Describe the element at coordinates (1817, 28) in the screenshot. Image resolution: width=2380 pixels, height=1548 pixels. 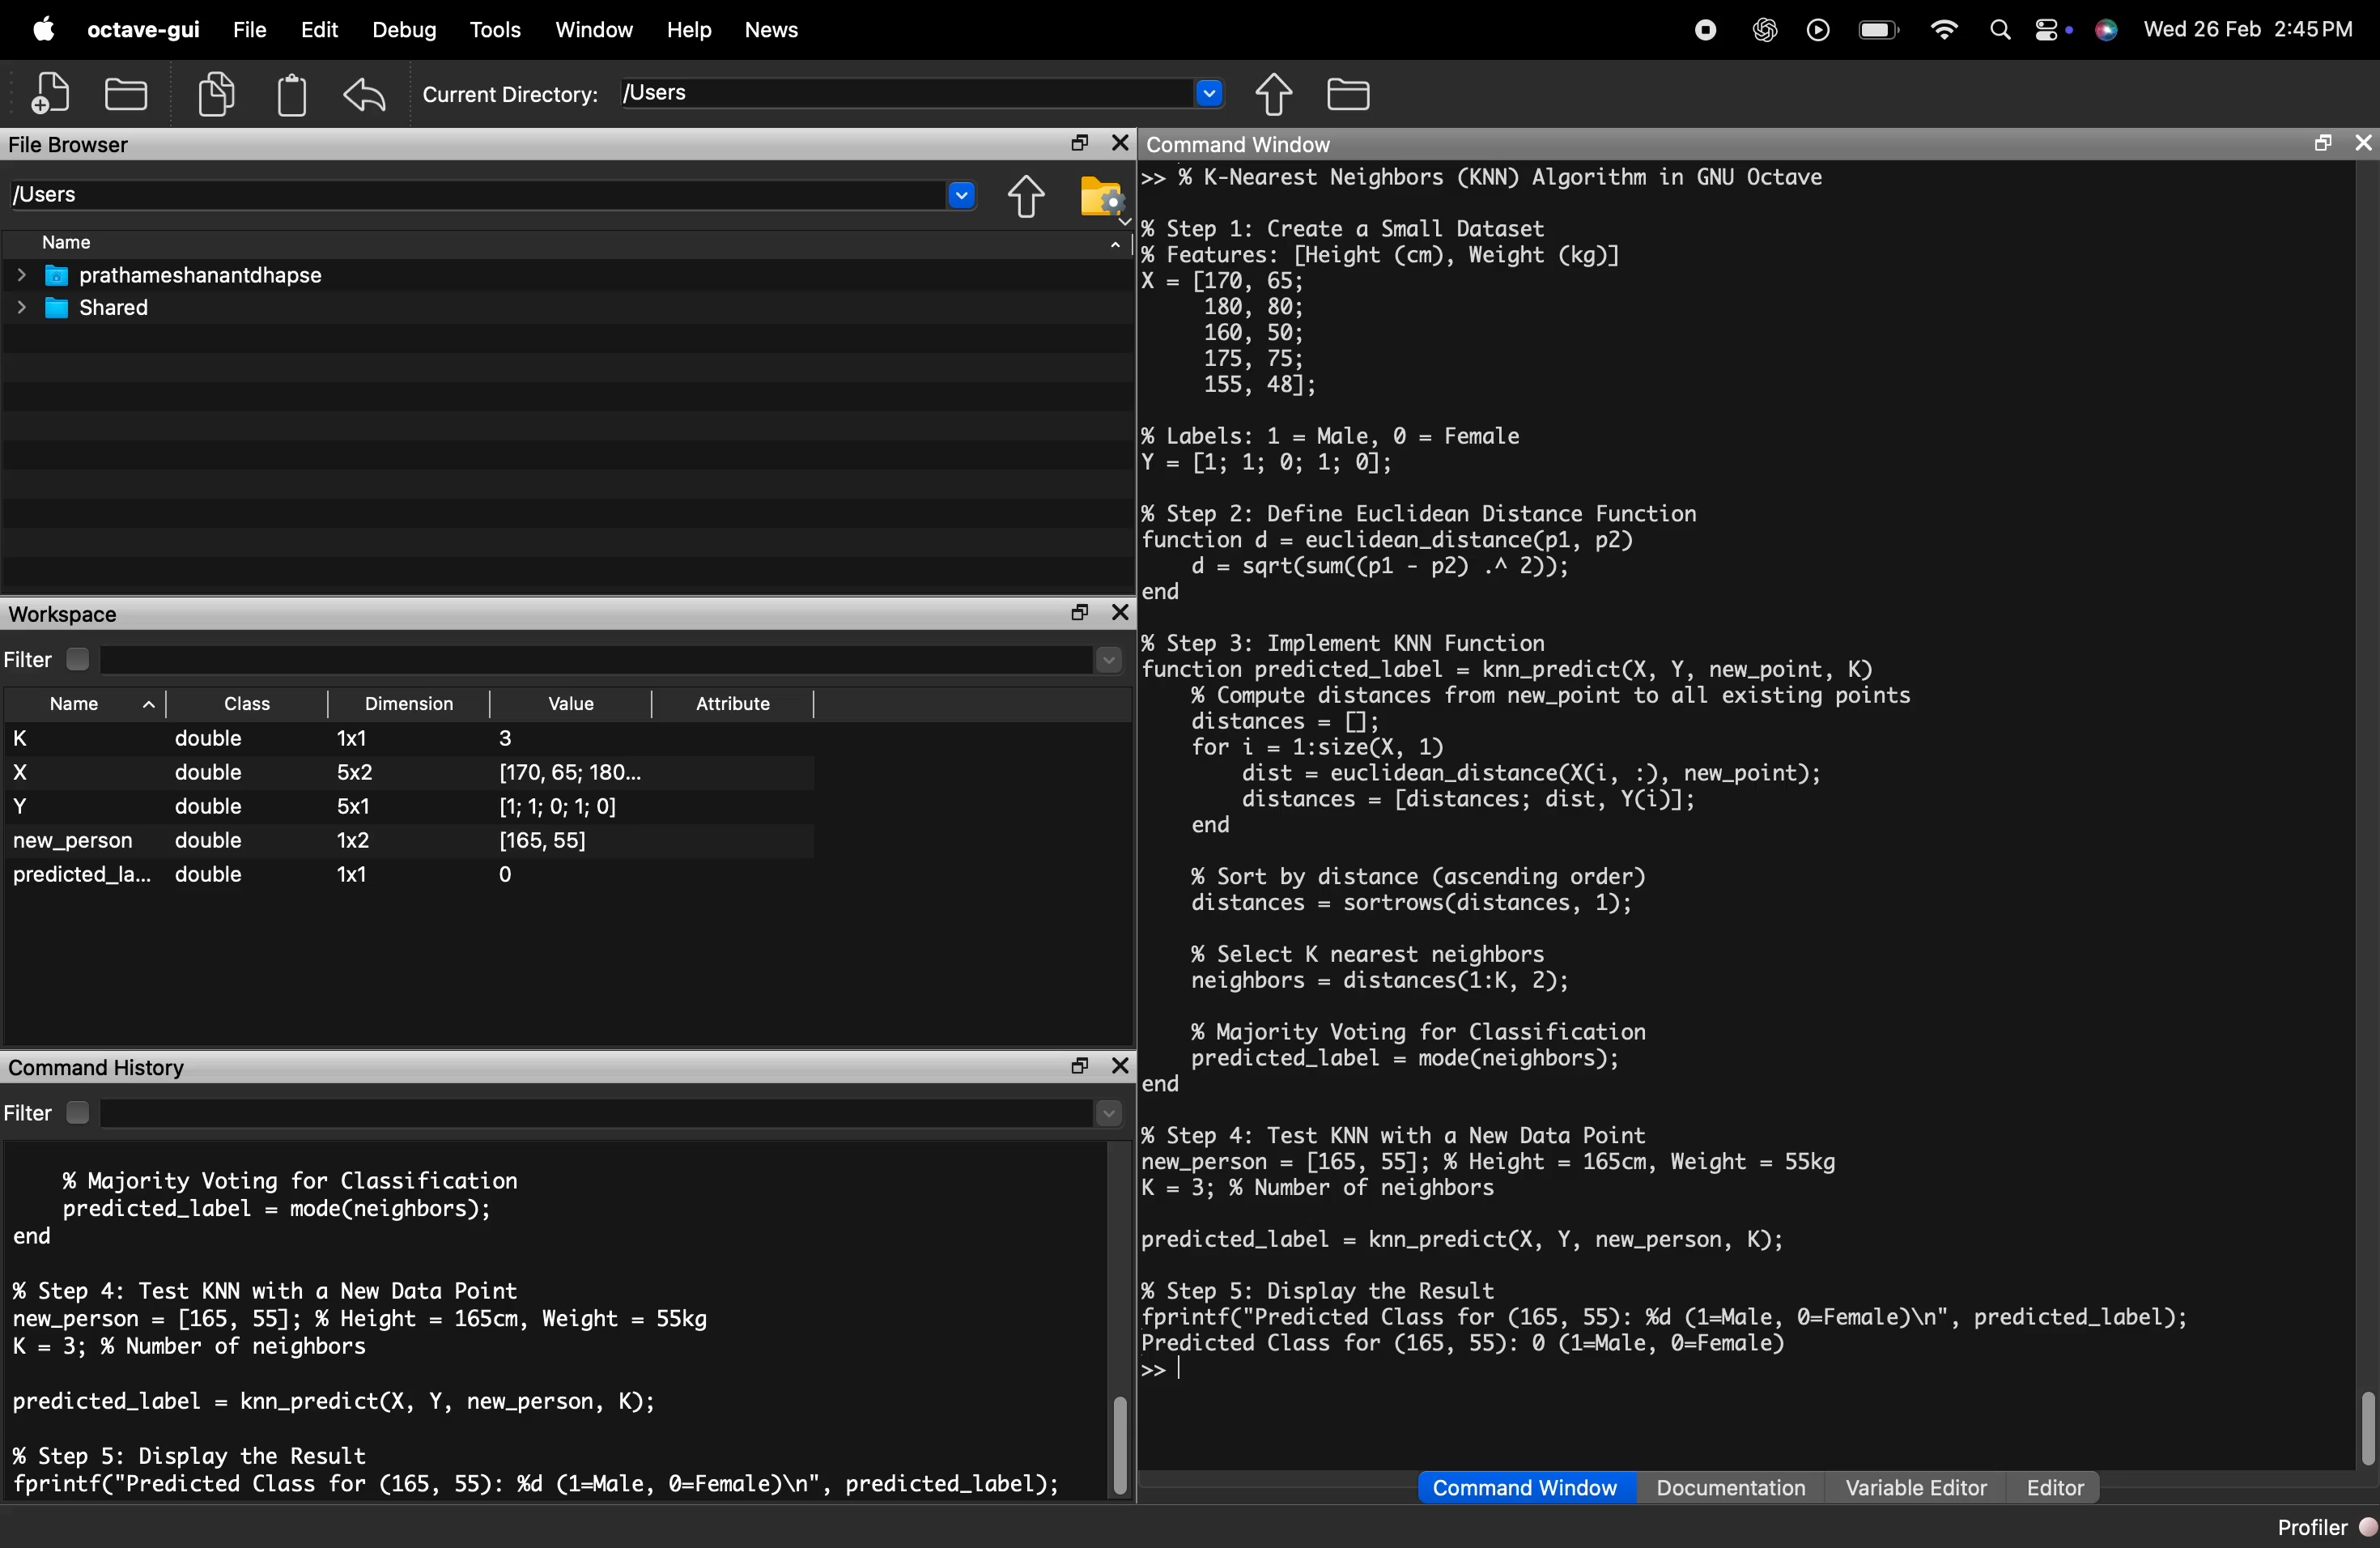
I see `play` at that location.